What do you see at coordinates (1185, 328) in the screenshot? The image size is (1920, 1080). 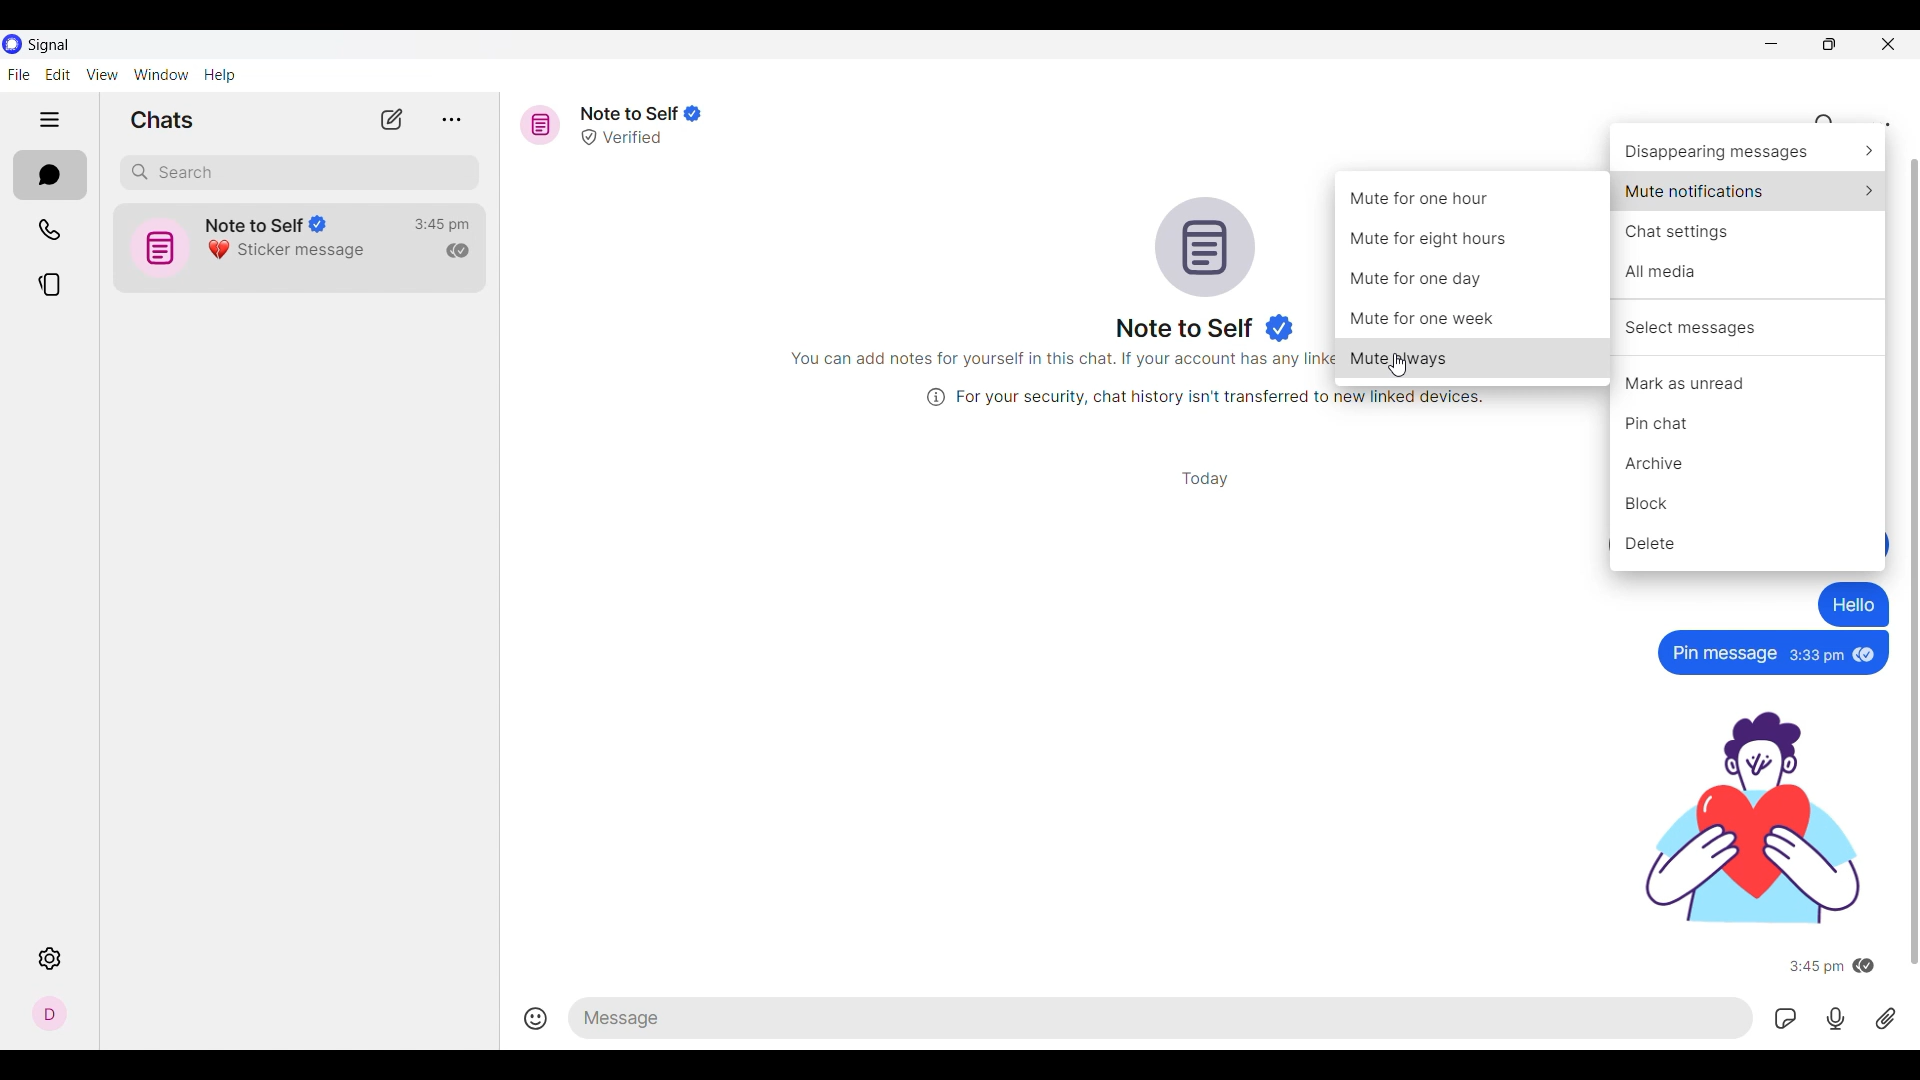 I see `Name of message reciever` at bounding box center [1185, 328].